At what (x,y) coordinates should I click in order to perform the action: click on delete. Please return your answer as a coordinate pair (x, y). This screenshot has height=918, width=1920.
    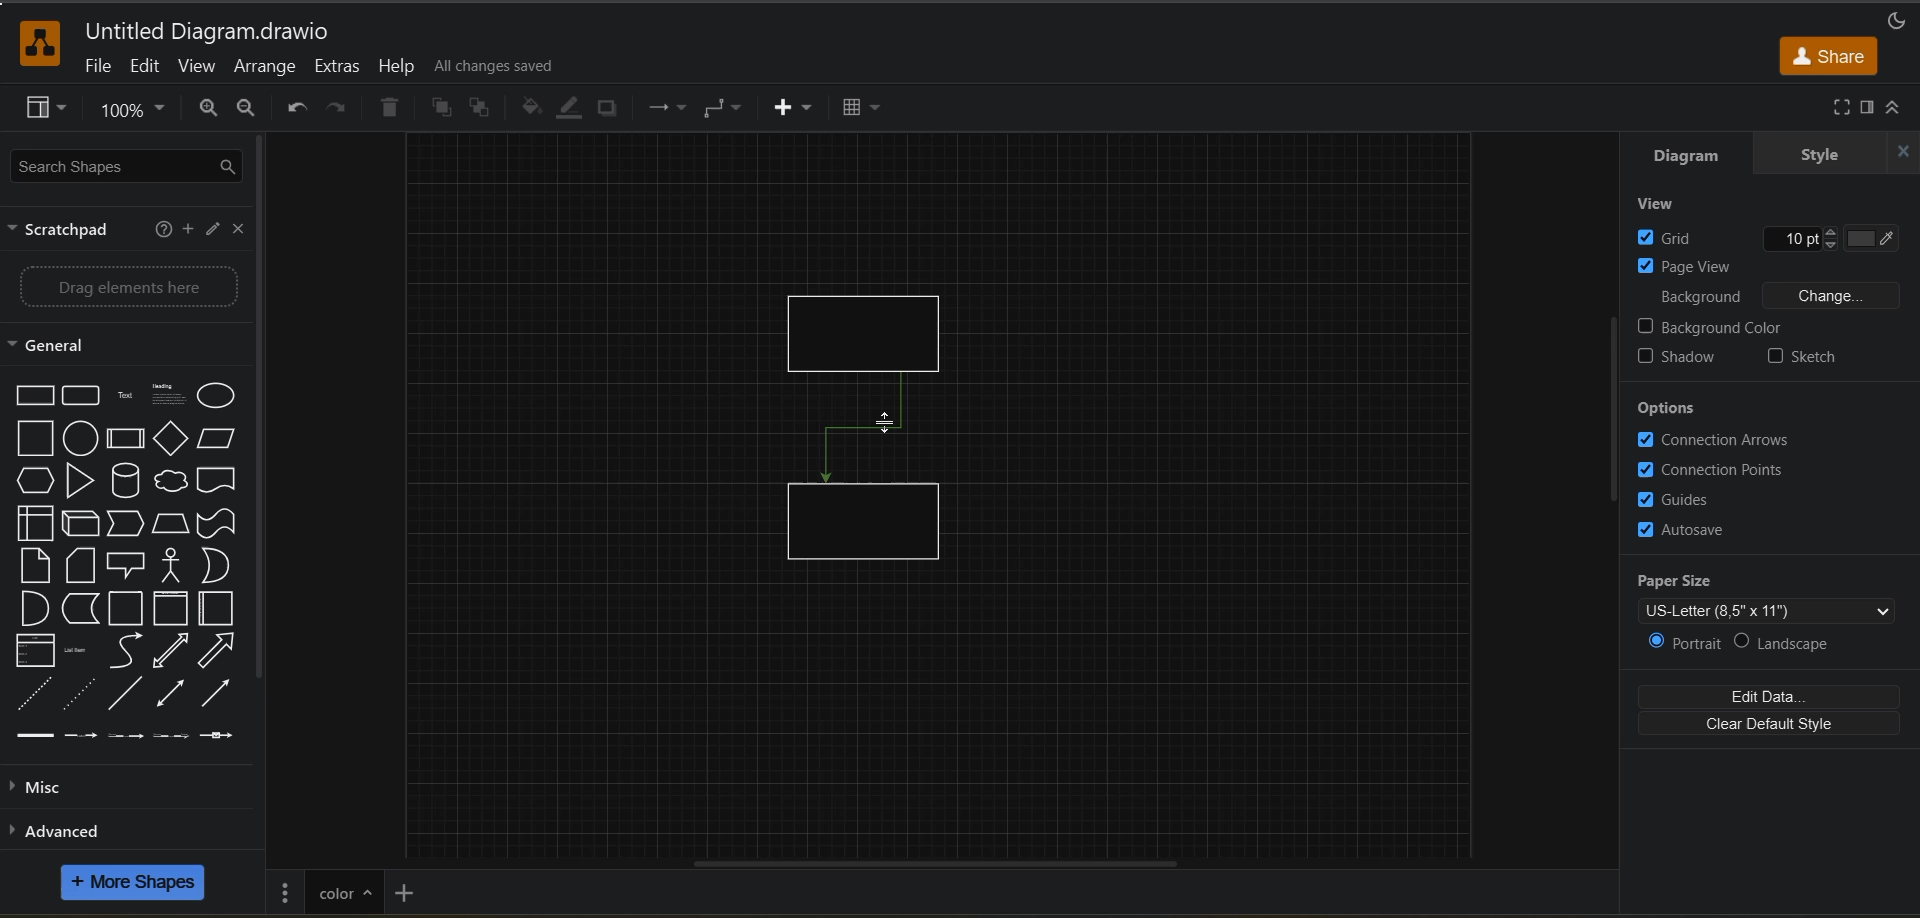
    Looking at the image, I should click on (394, 110).